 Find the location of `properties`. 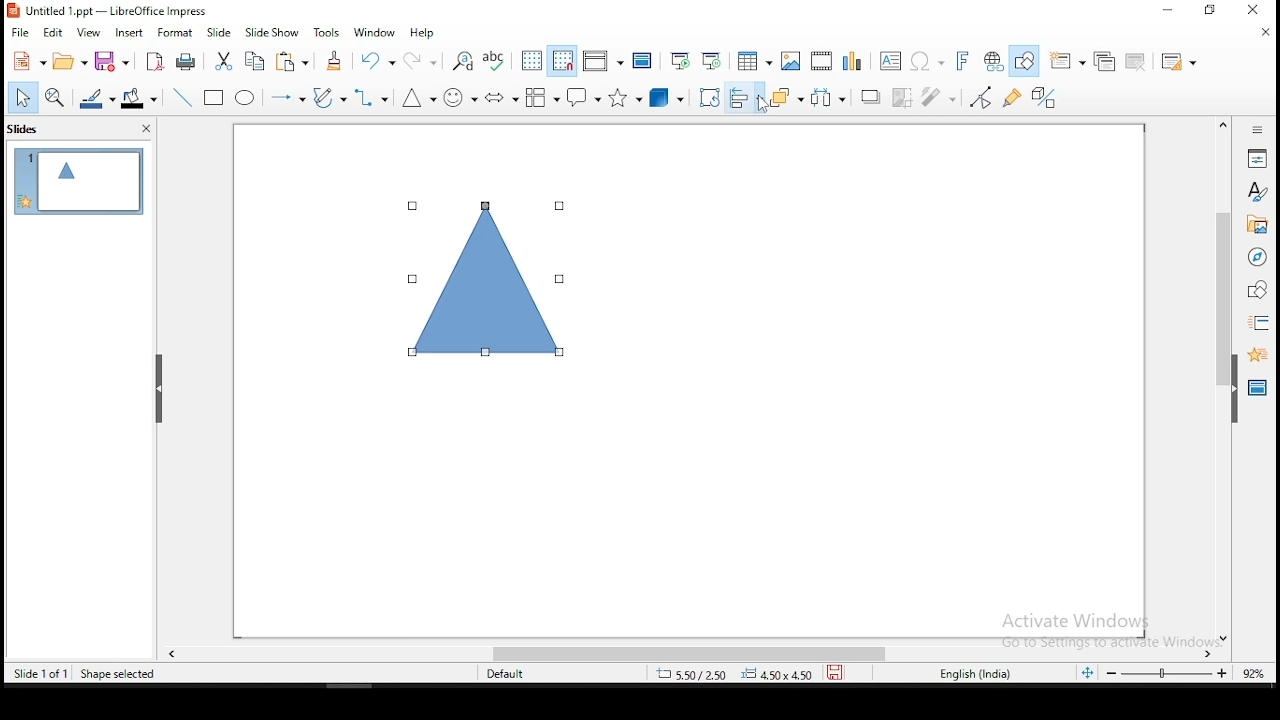

properties is located at coordinates (1259, 157).